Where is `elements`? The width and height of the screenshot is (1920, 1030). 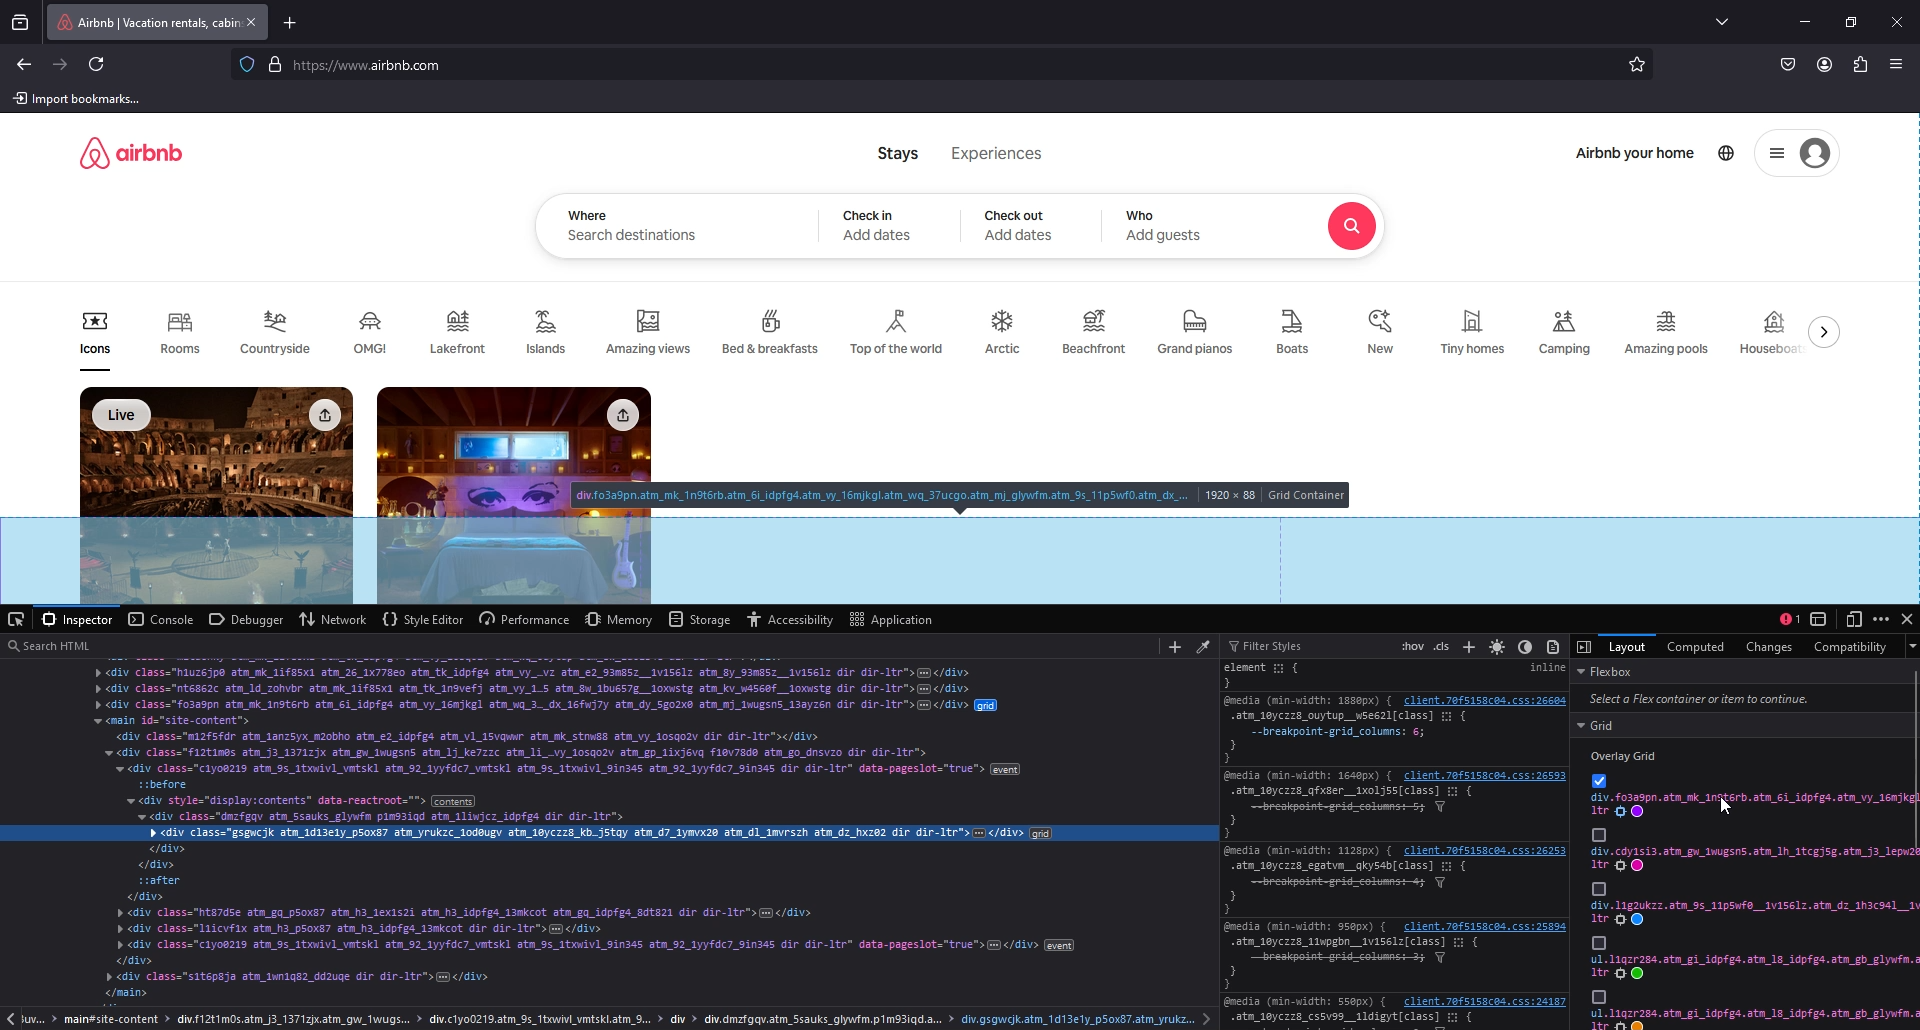
elements is located at coordinates (1283, 675).